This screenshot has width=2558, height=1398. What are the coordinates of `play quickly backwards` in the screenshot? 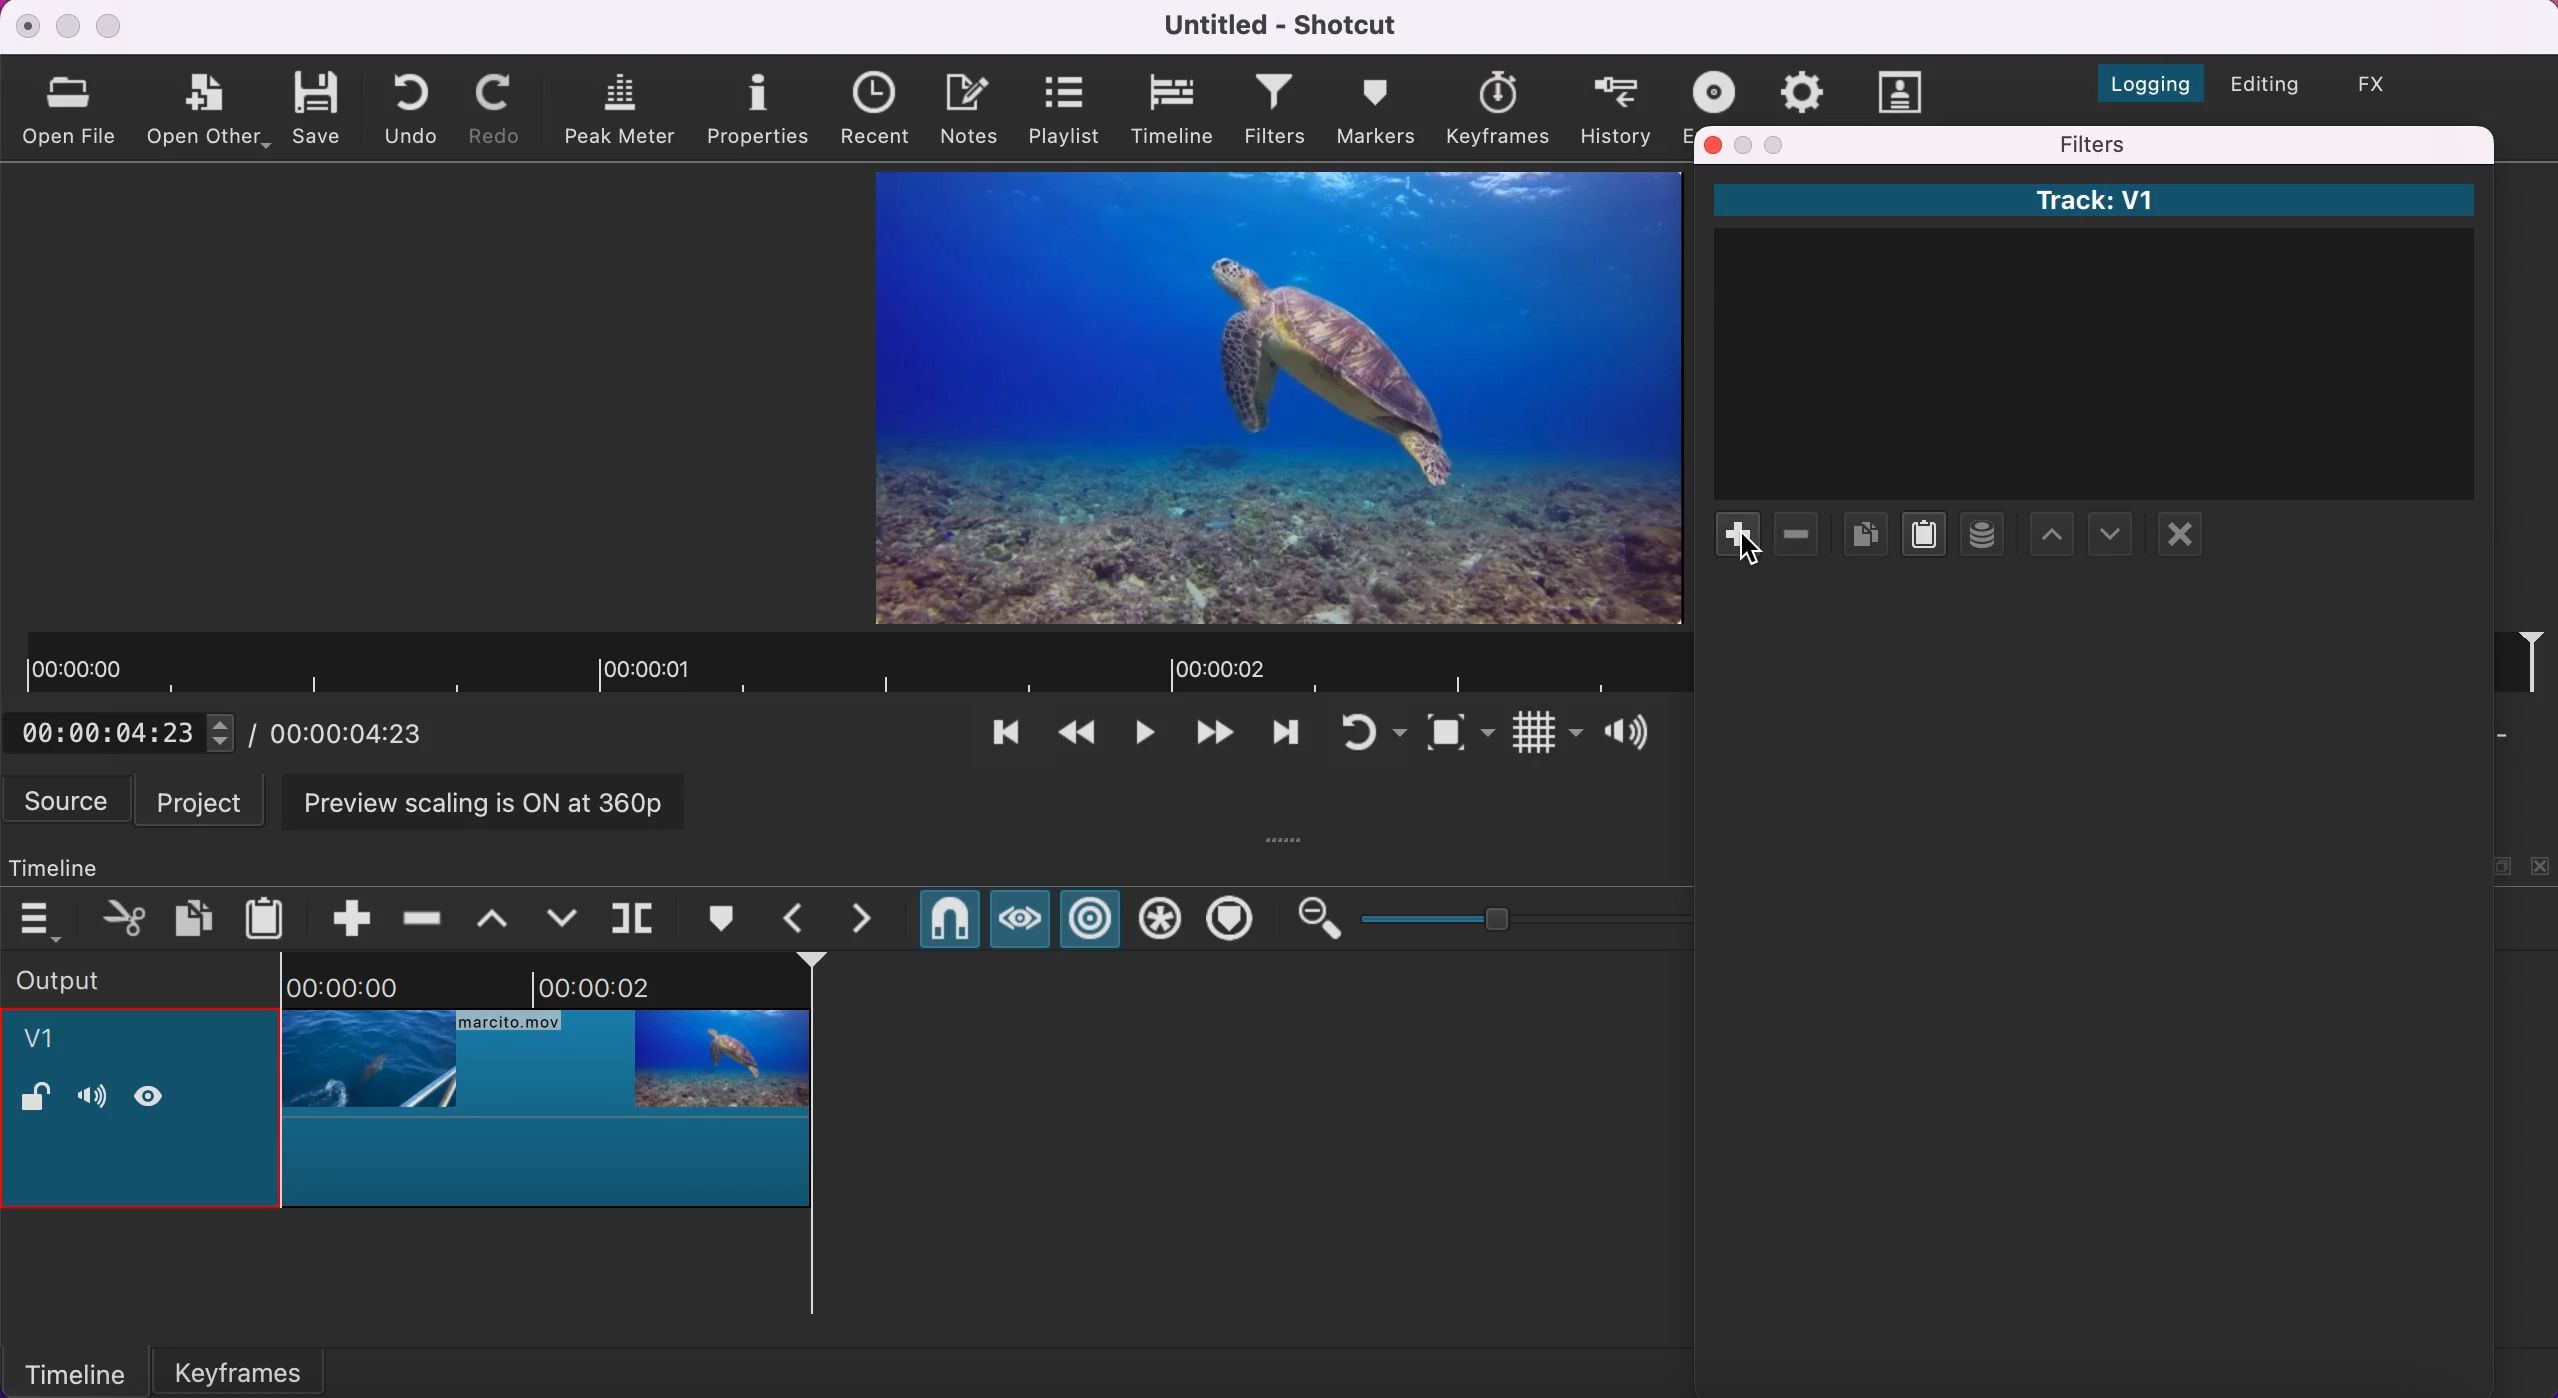 It's located at (1074, 738).